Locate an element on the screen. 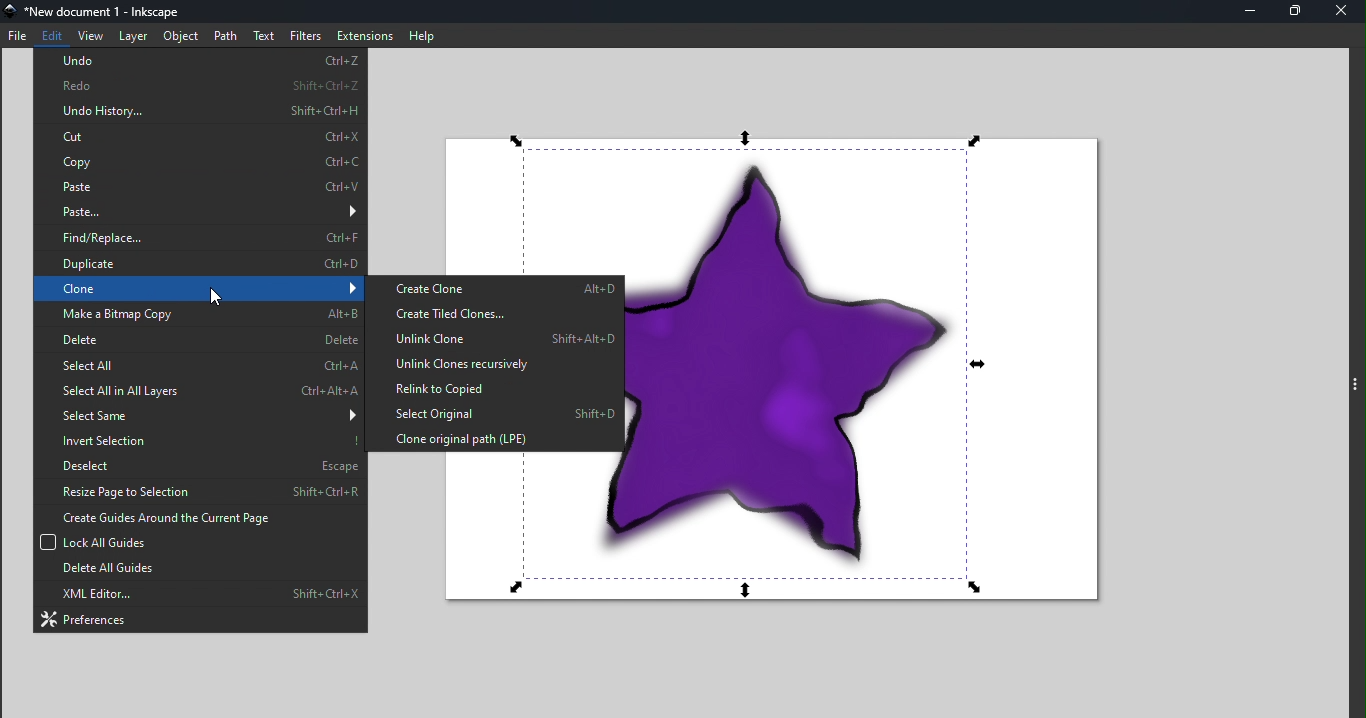 This screenshot has width=1366, height=718. canvas is located at coordinates (875, 379).